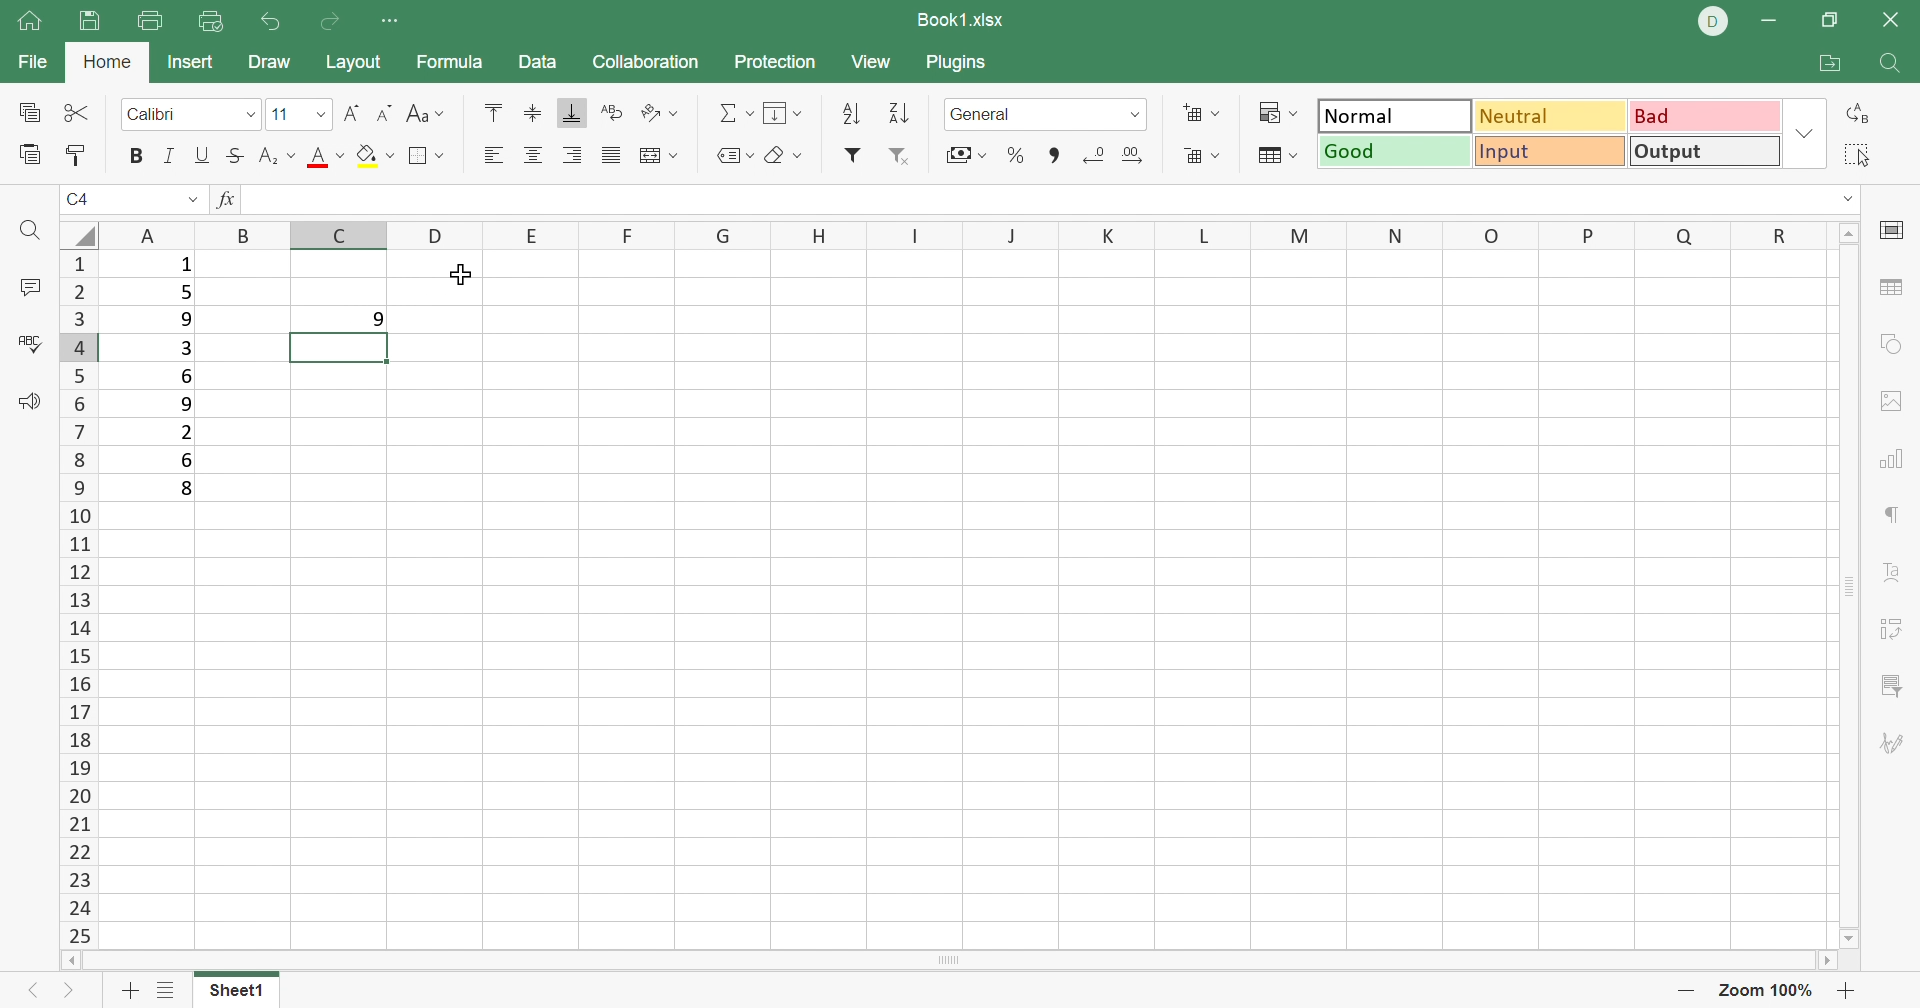 Image resolution: width=1920 pixels, height=1008 pixels. I want to click on Copy, so click(29, 113).